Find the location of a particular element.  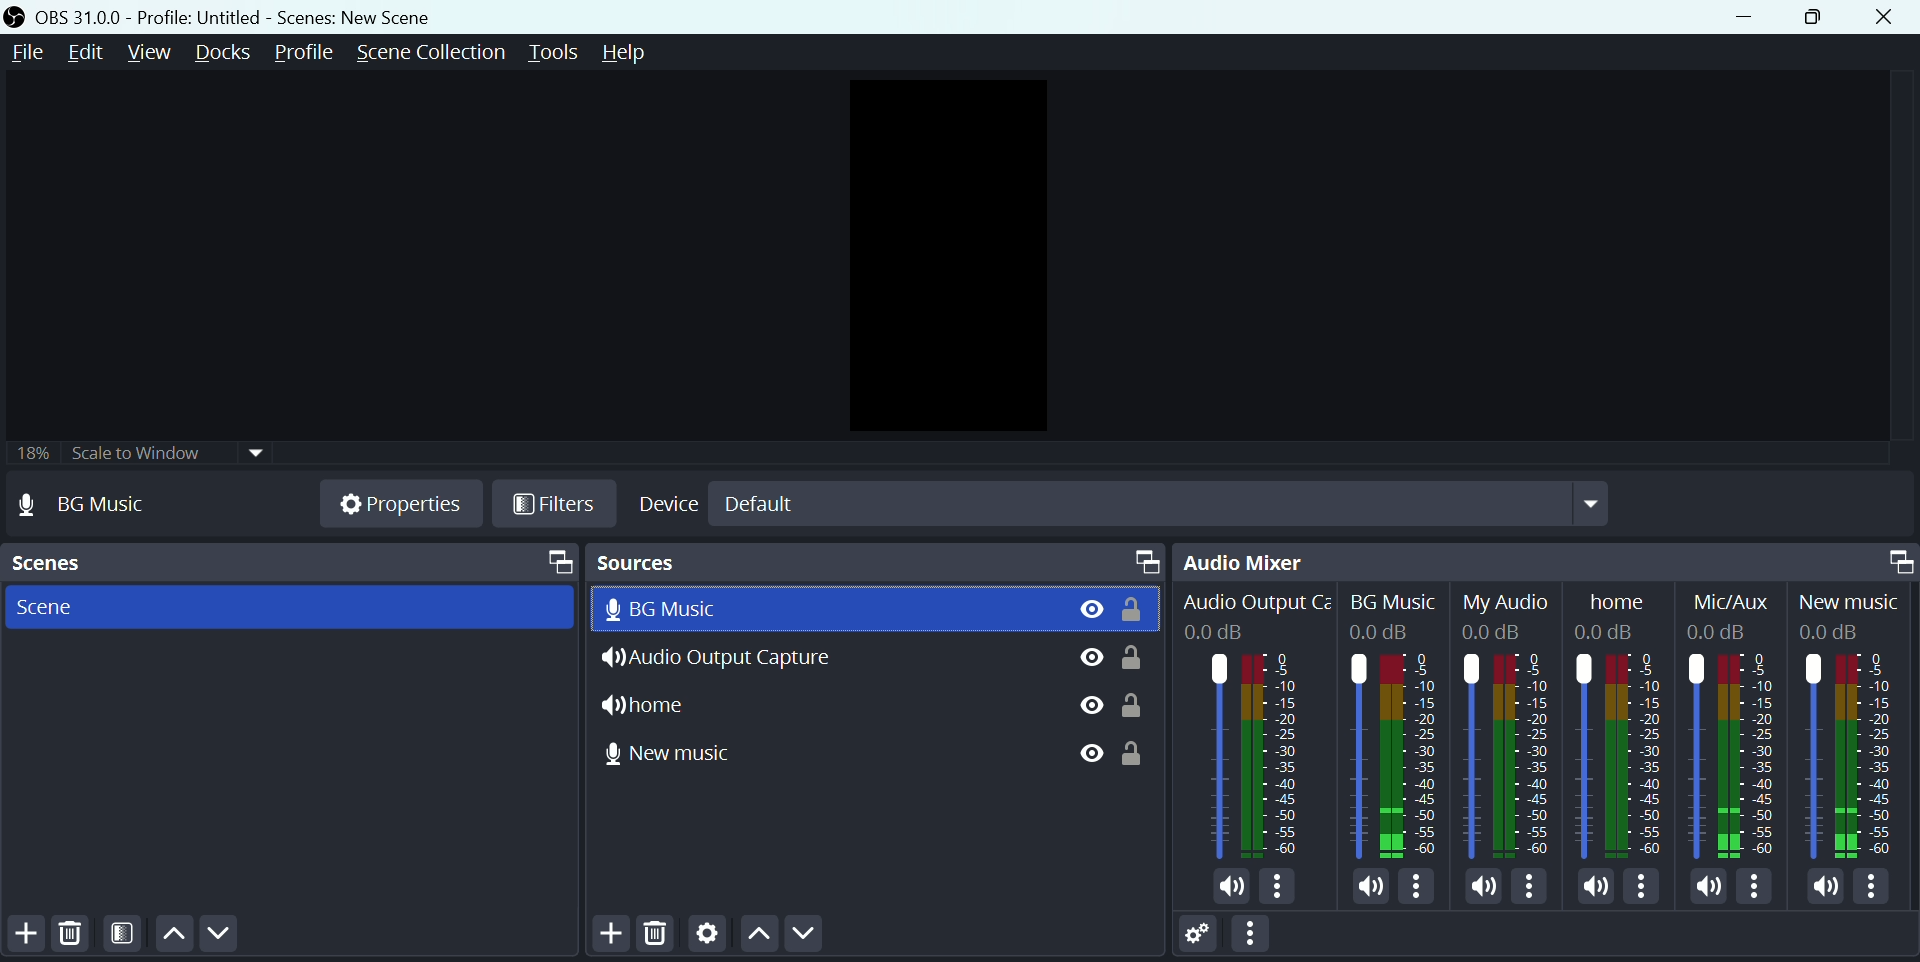

More is located at coordinates (1644, 888).